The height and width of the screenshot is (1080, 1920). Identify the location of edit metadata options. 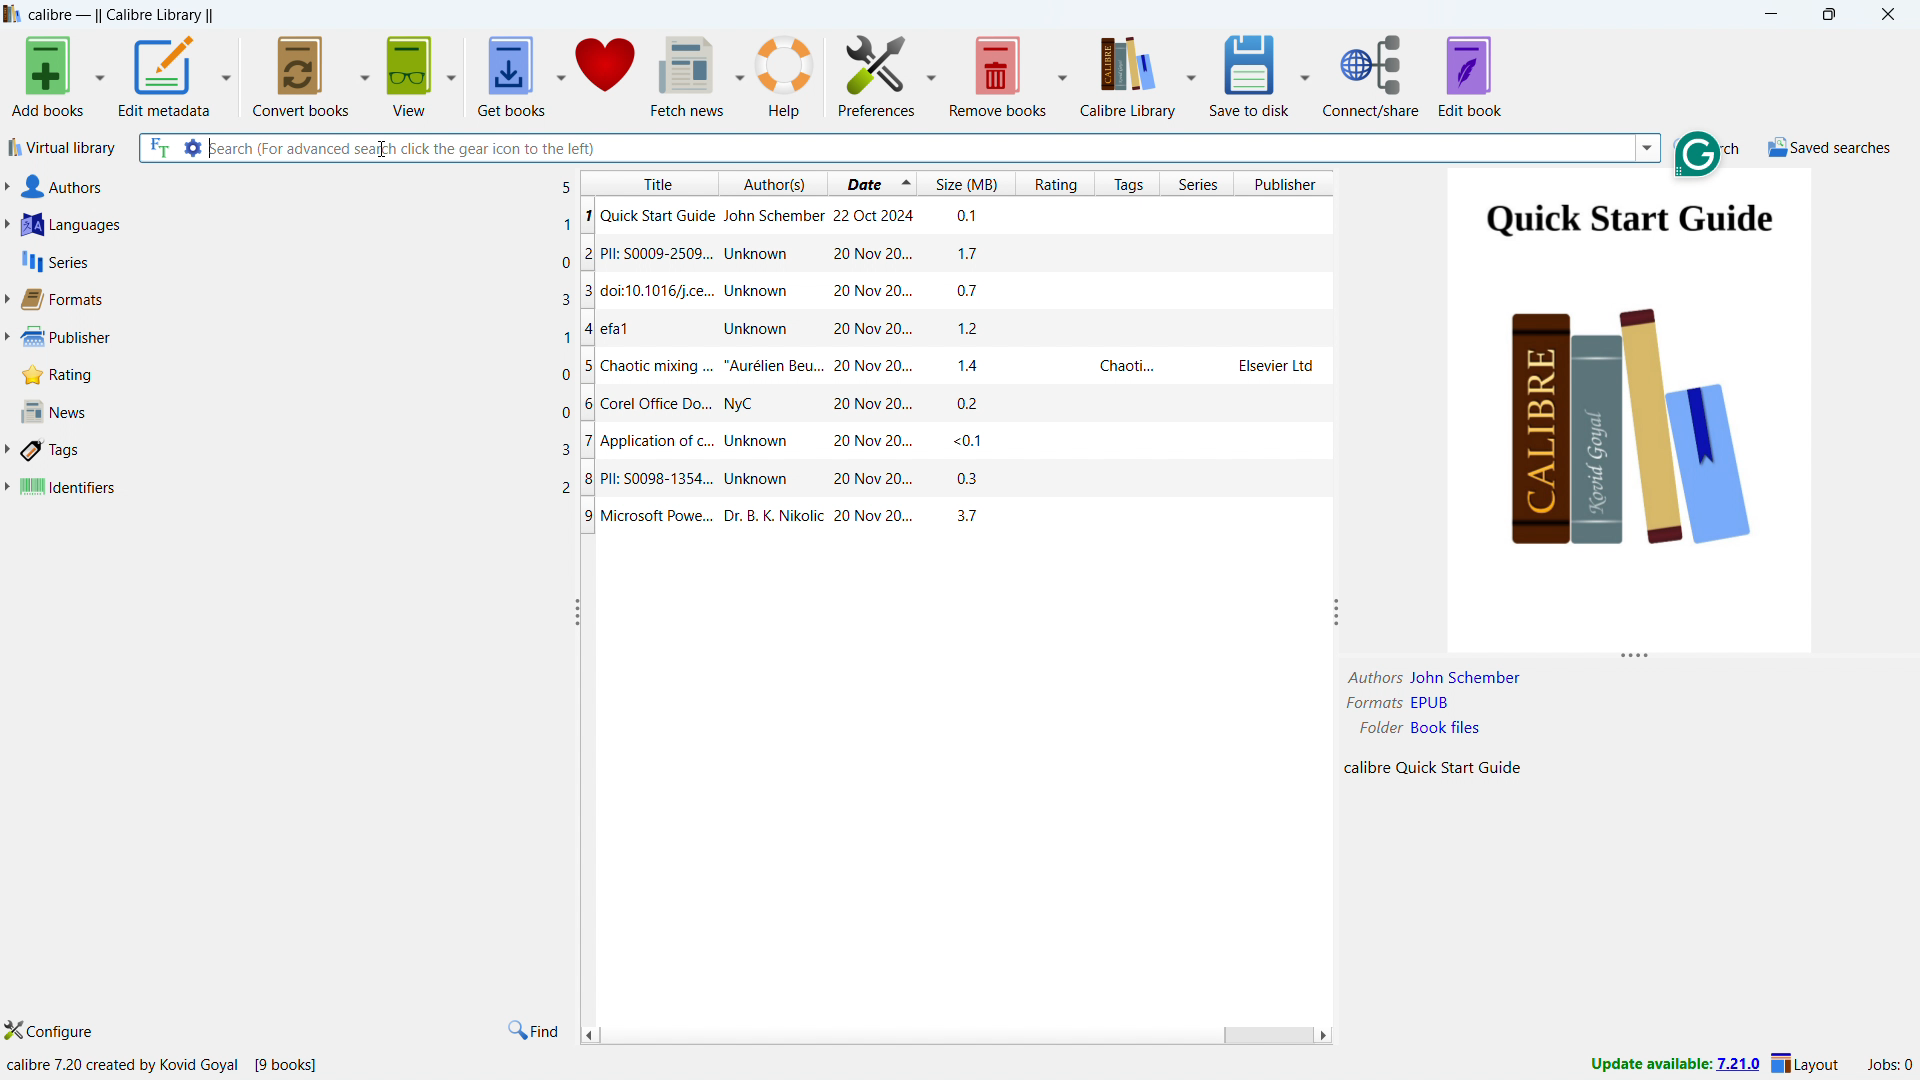
(225, 74).